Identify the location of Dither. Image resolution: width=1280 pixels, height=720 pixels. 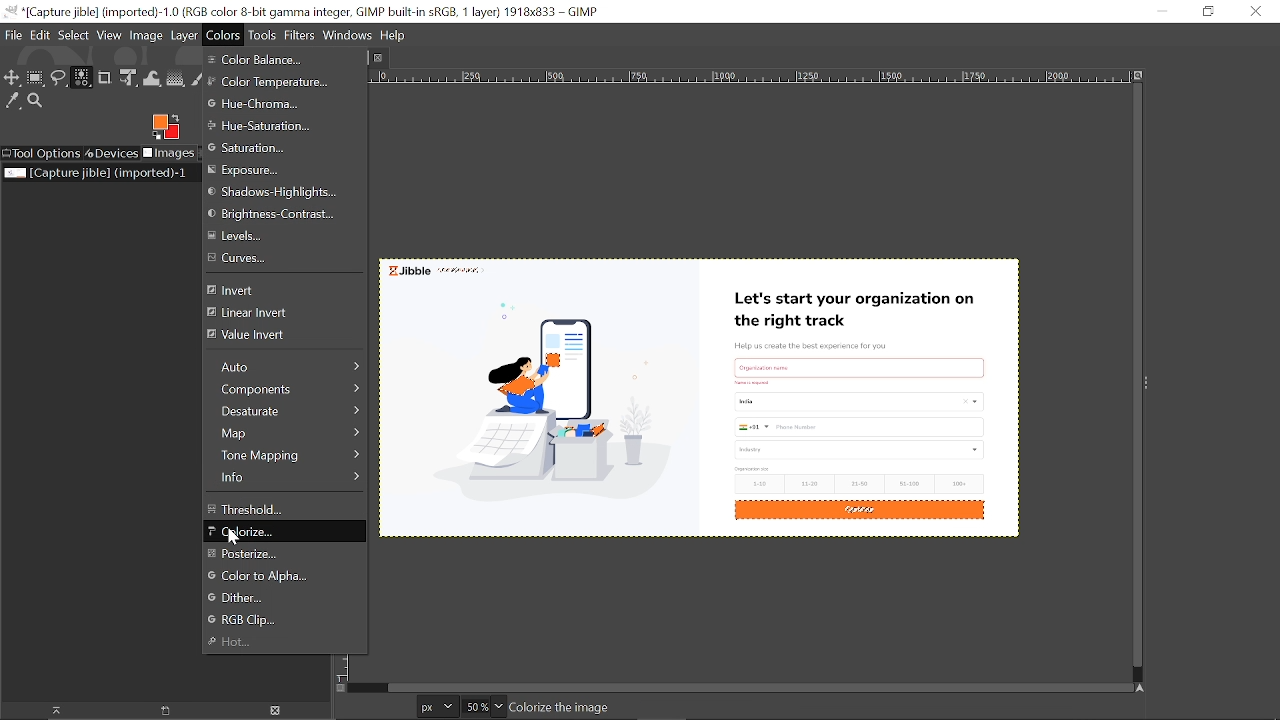
(292, 599).